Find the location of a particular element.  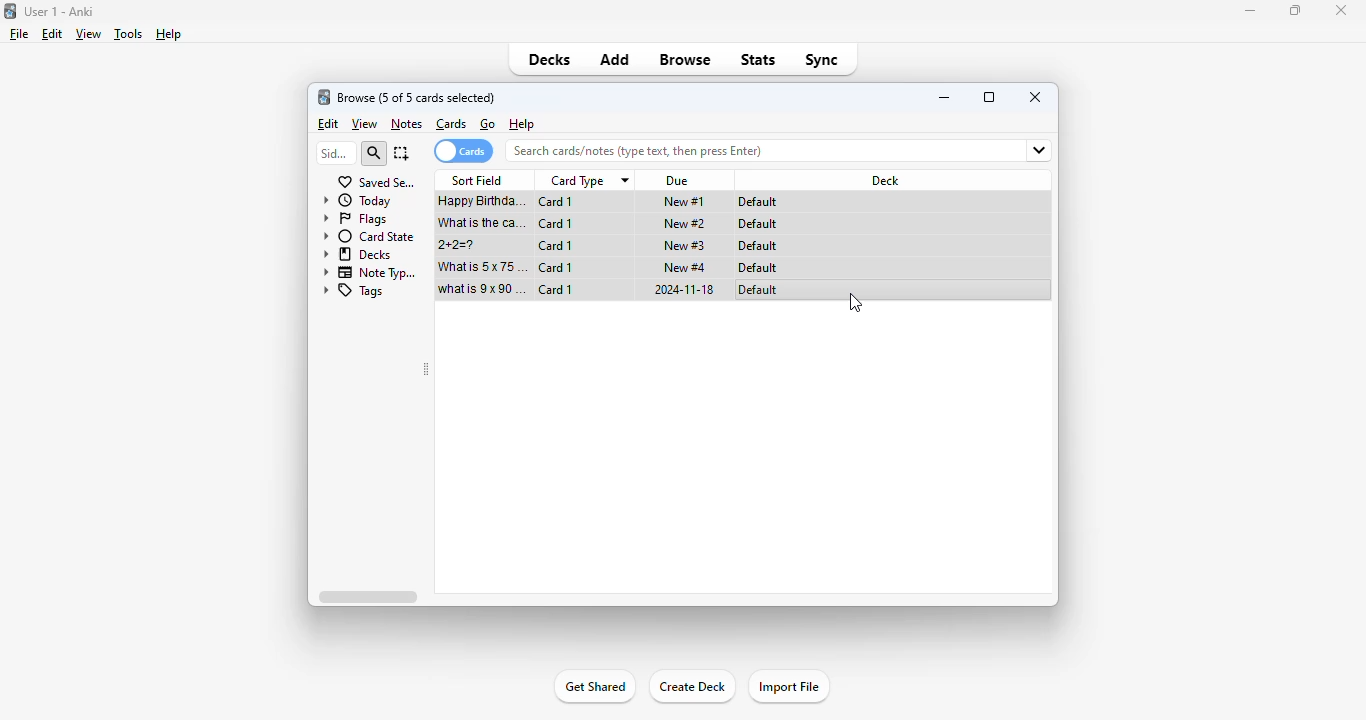

sort field is located at coordinates (477, 180).